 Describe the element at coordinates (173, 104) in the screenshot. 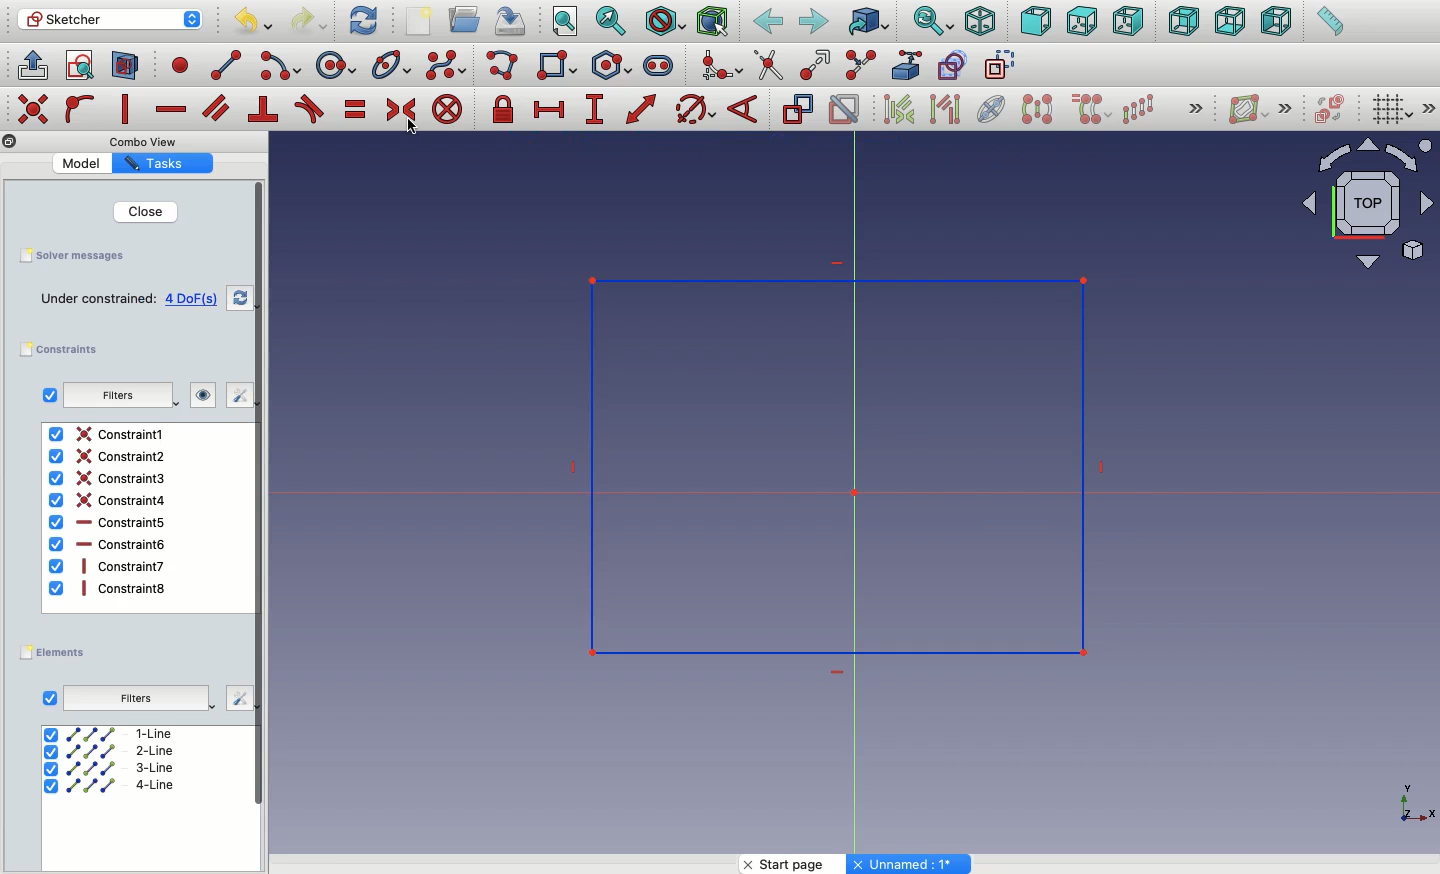

I see `constrain horizontally` at that location.